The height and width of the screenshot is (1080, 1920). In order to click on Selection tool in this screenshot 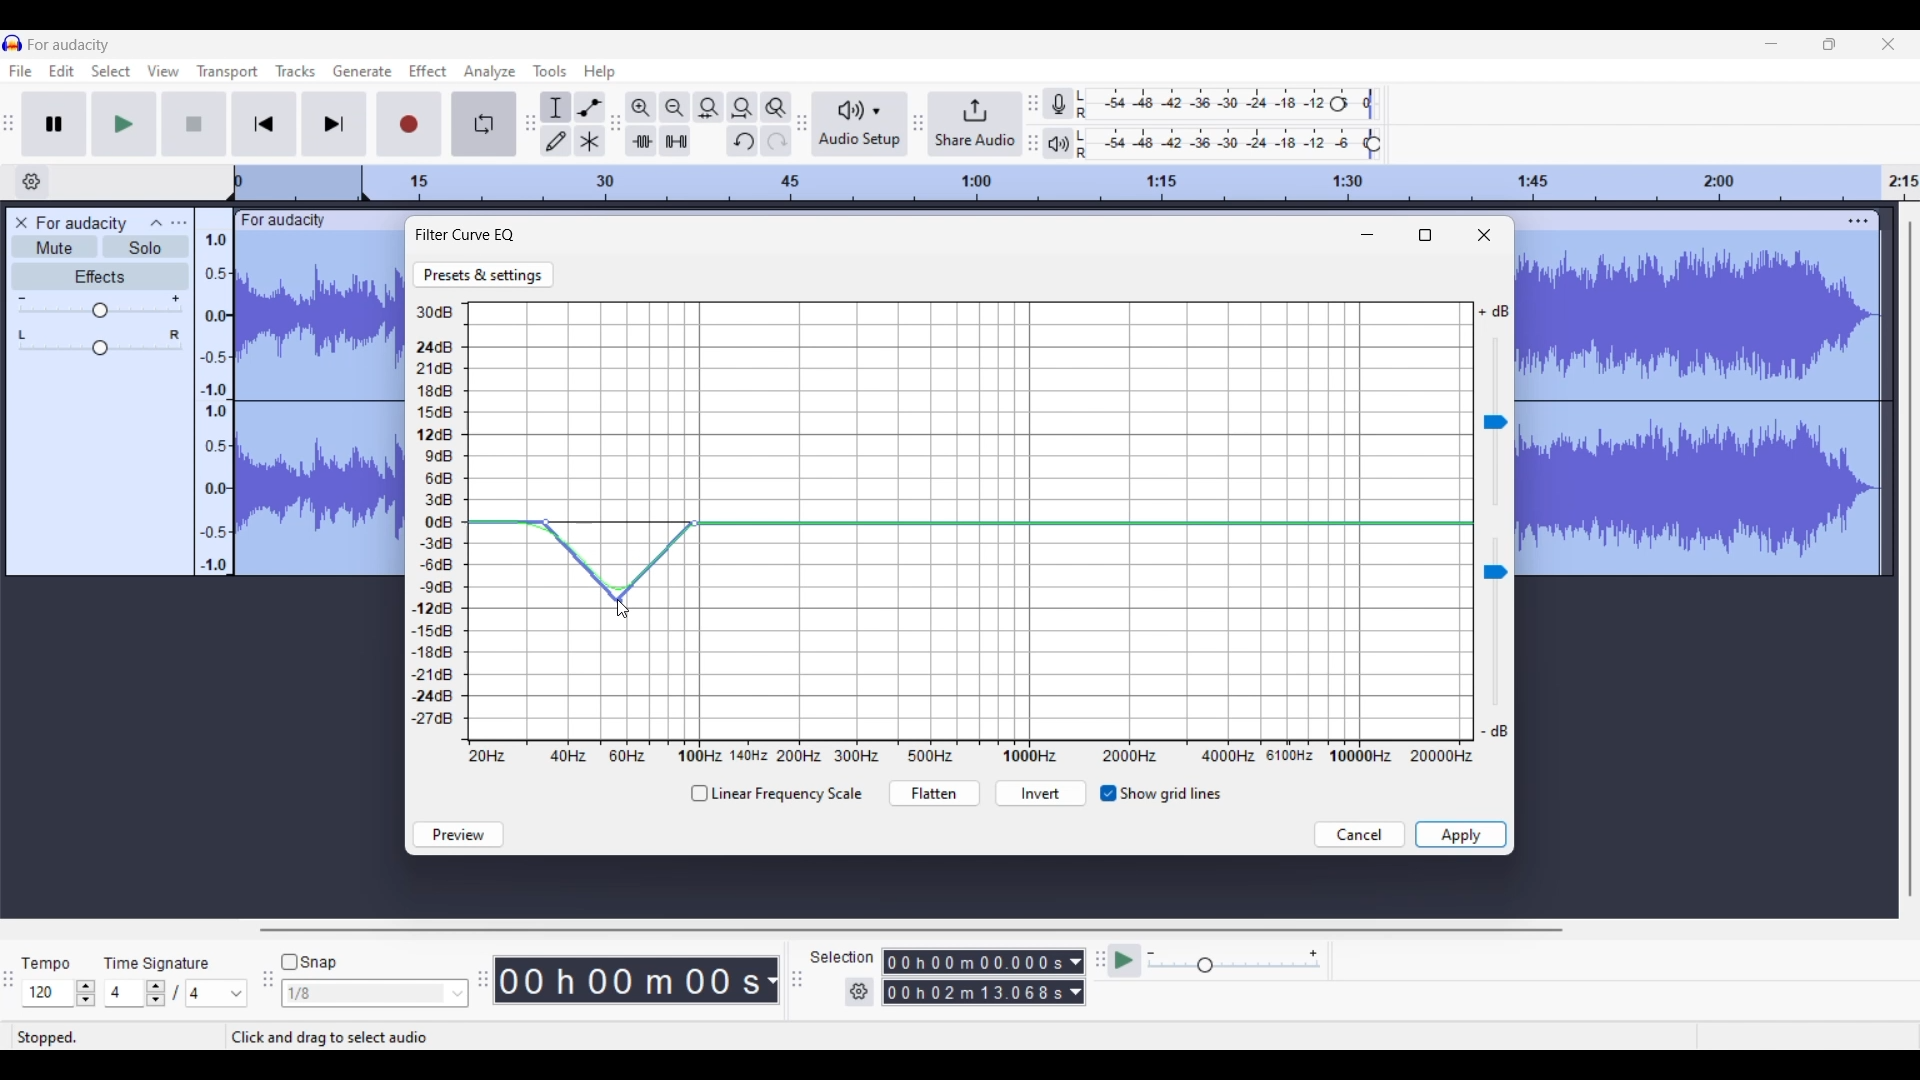, I will do `click(557, 107)`.